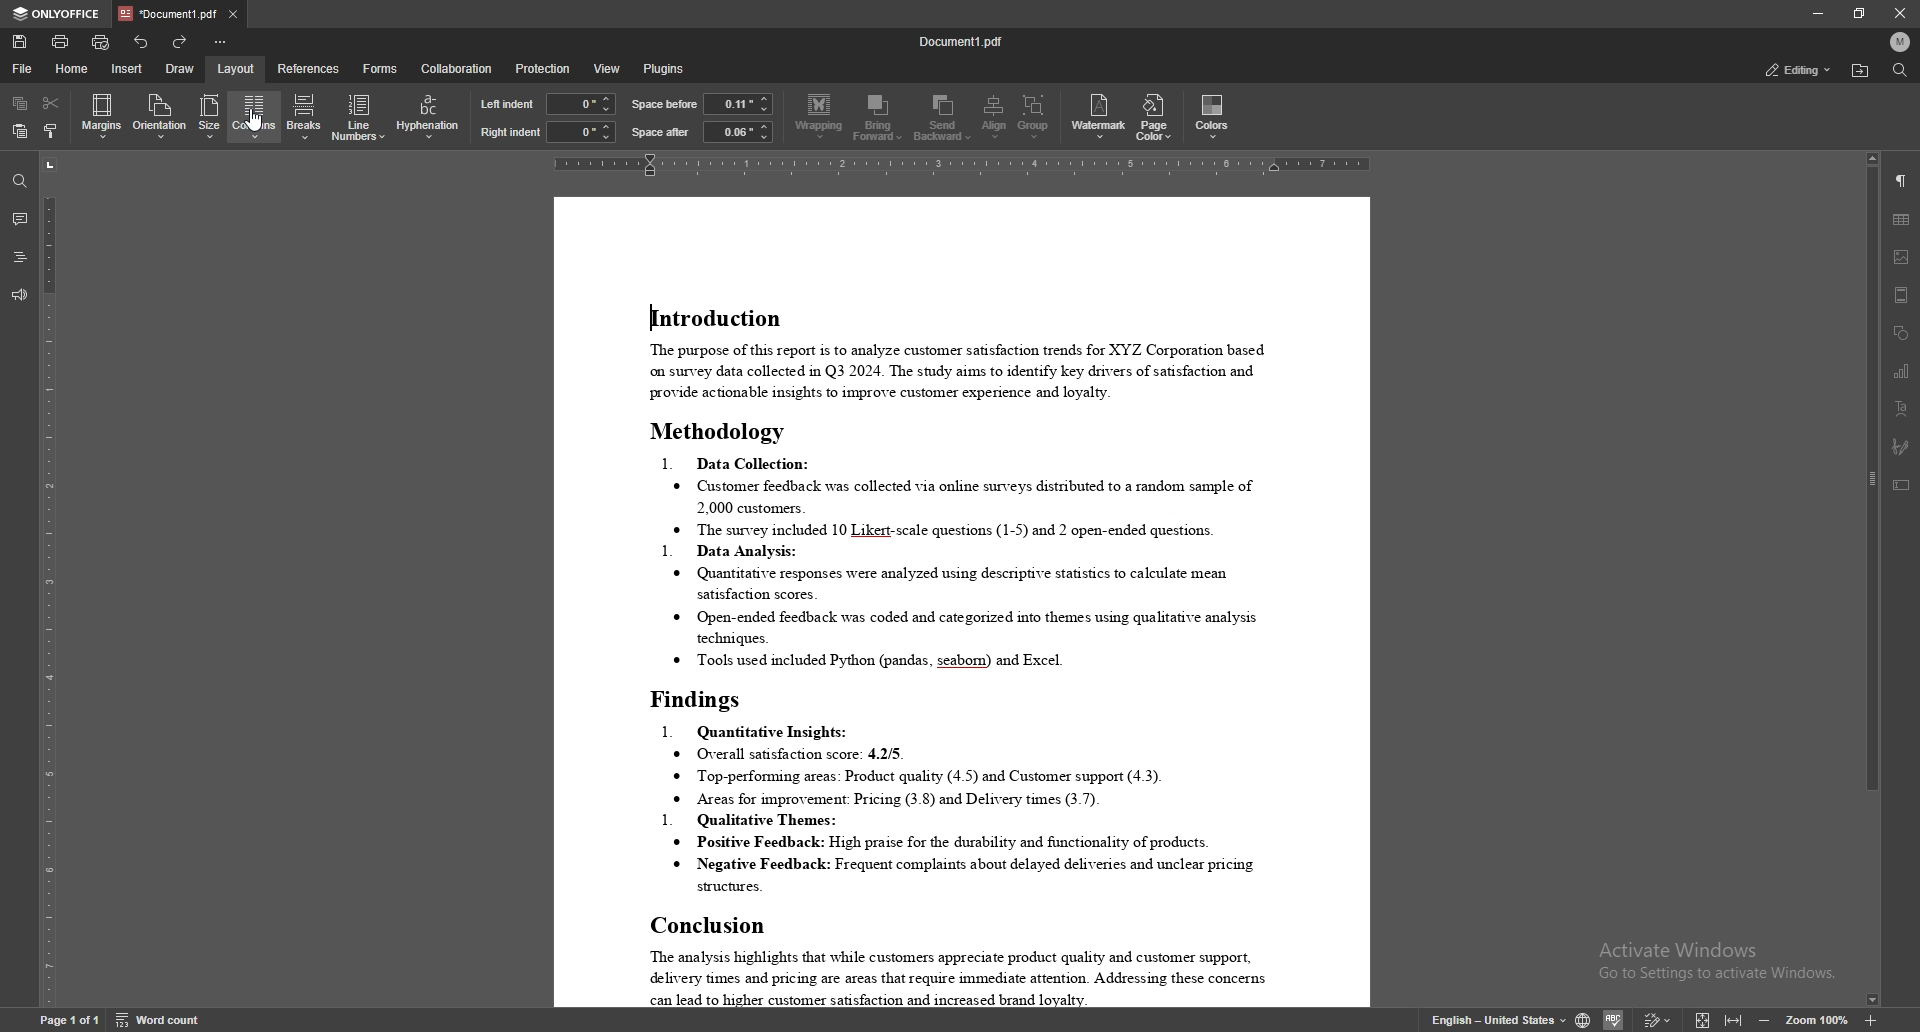 This screenshot has width=1920, height=1032. What do you see at coordinates (44, 579) in the screenshot?
I see `vertical scale` at bounding box center [44, 579].